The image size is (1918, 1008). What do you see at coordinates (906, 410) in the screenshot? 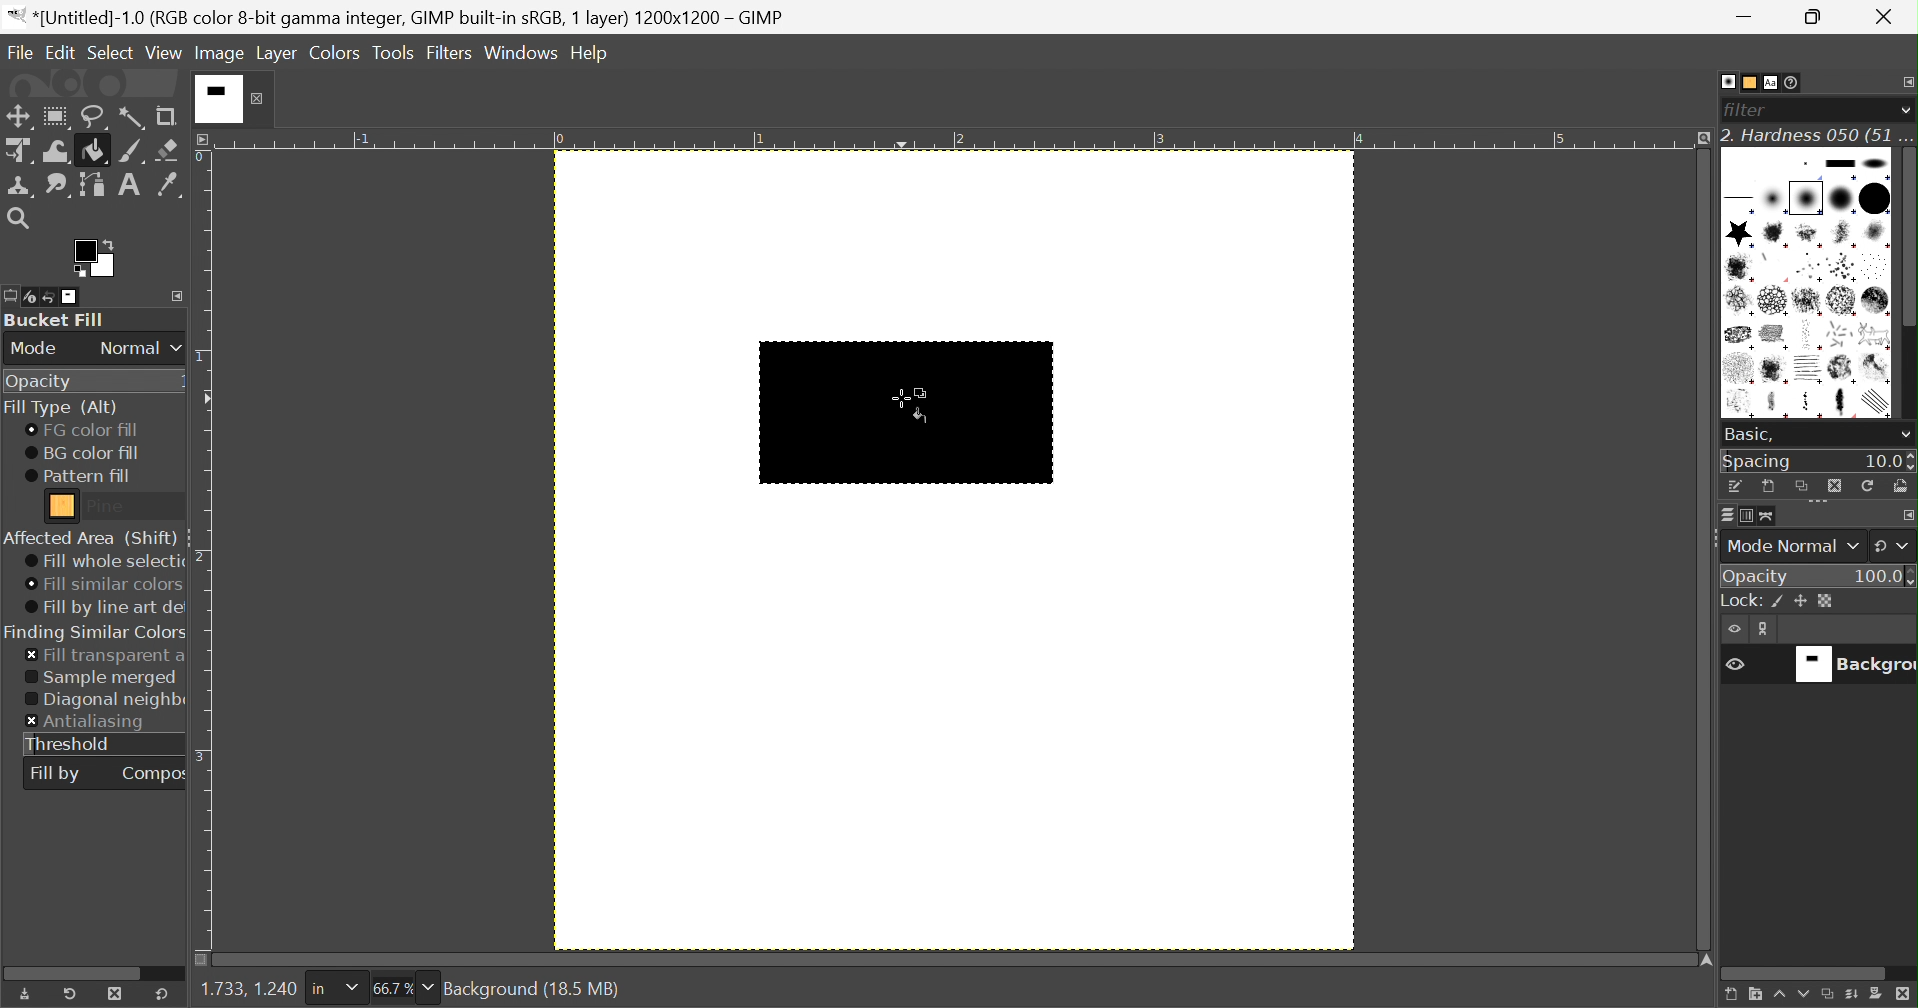
I see `Black color` at bounding box center [906, 410].